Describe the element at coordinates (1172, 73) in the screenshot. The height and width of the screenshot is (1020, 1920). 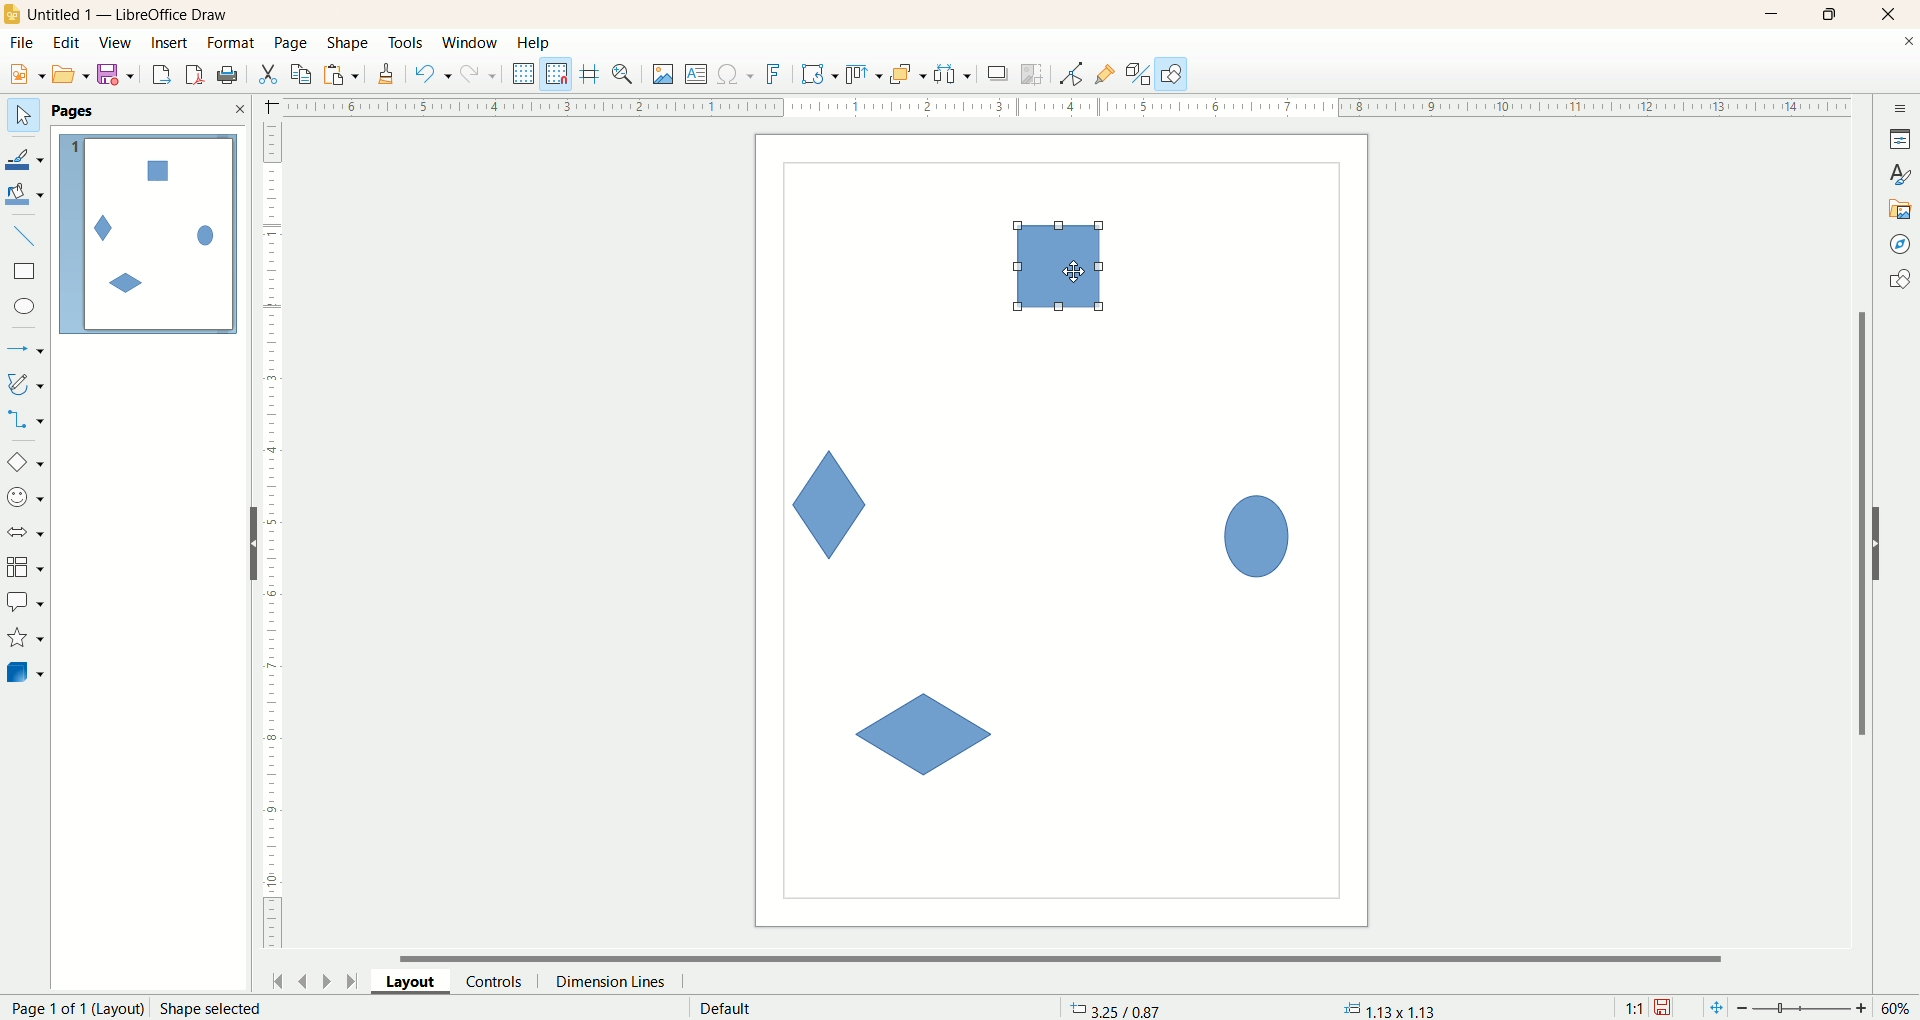
I see `draw function` at that location.